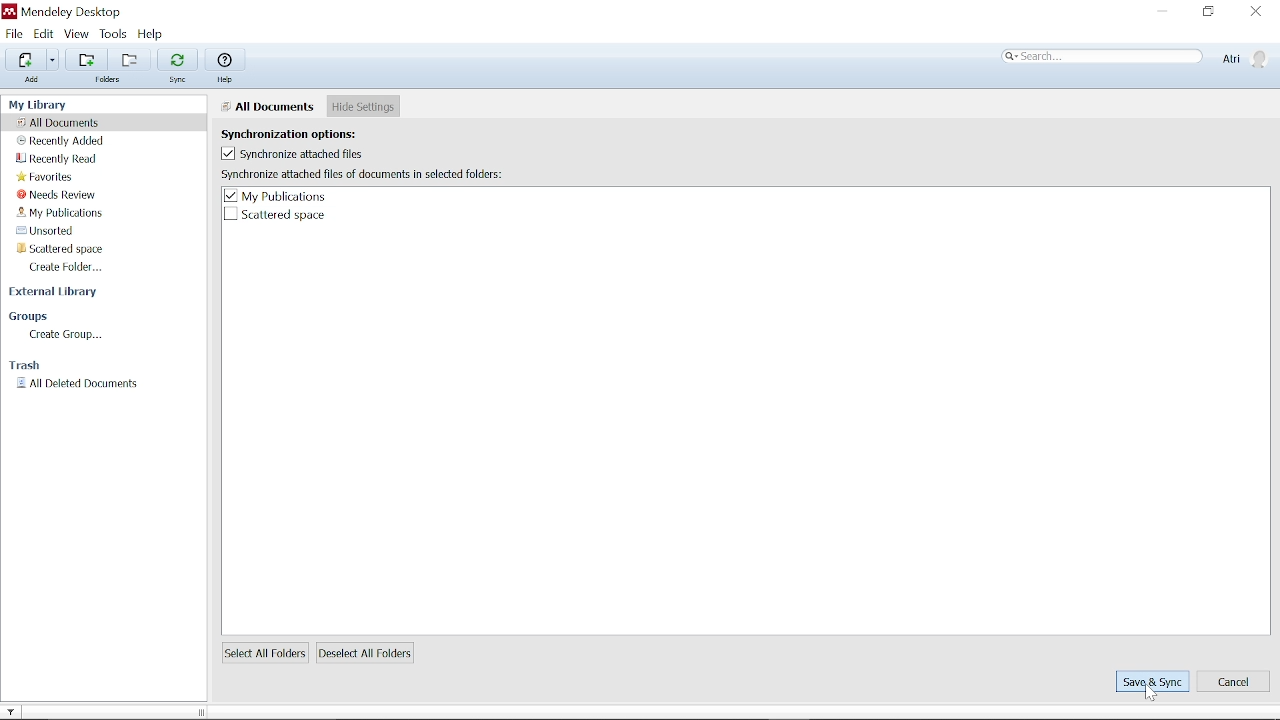 The width and height of the screenshot is (1280, 720). I want to click on Sync, so click(177, 58).